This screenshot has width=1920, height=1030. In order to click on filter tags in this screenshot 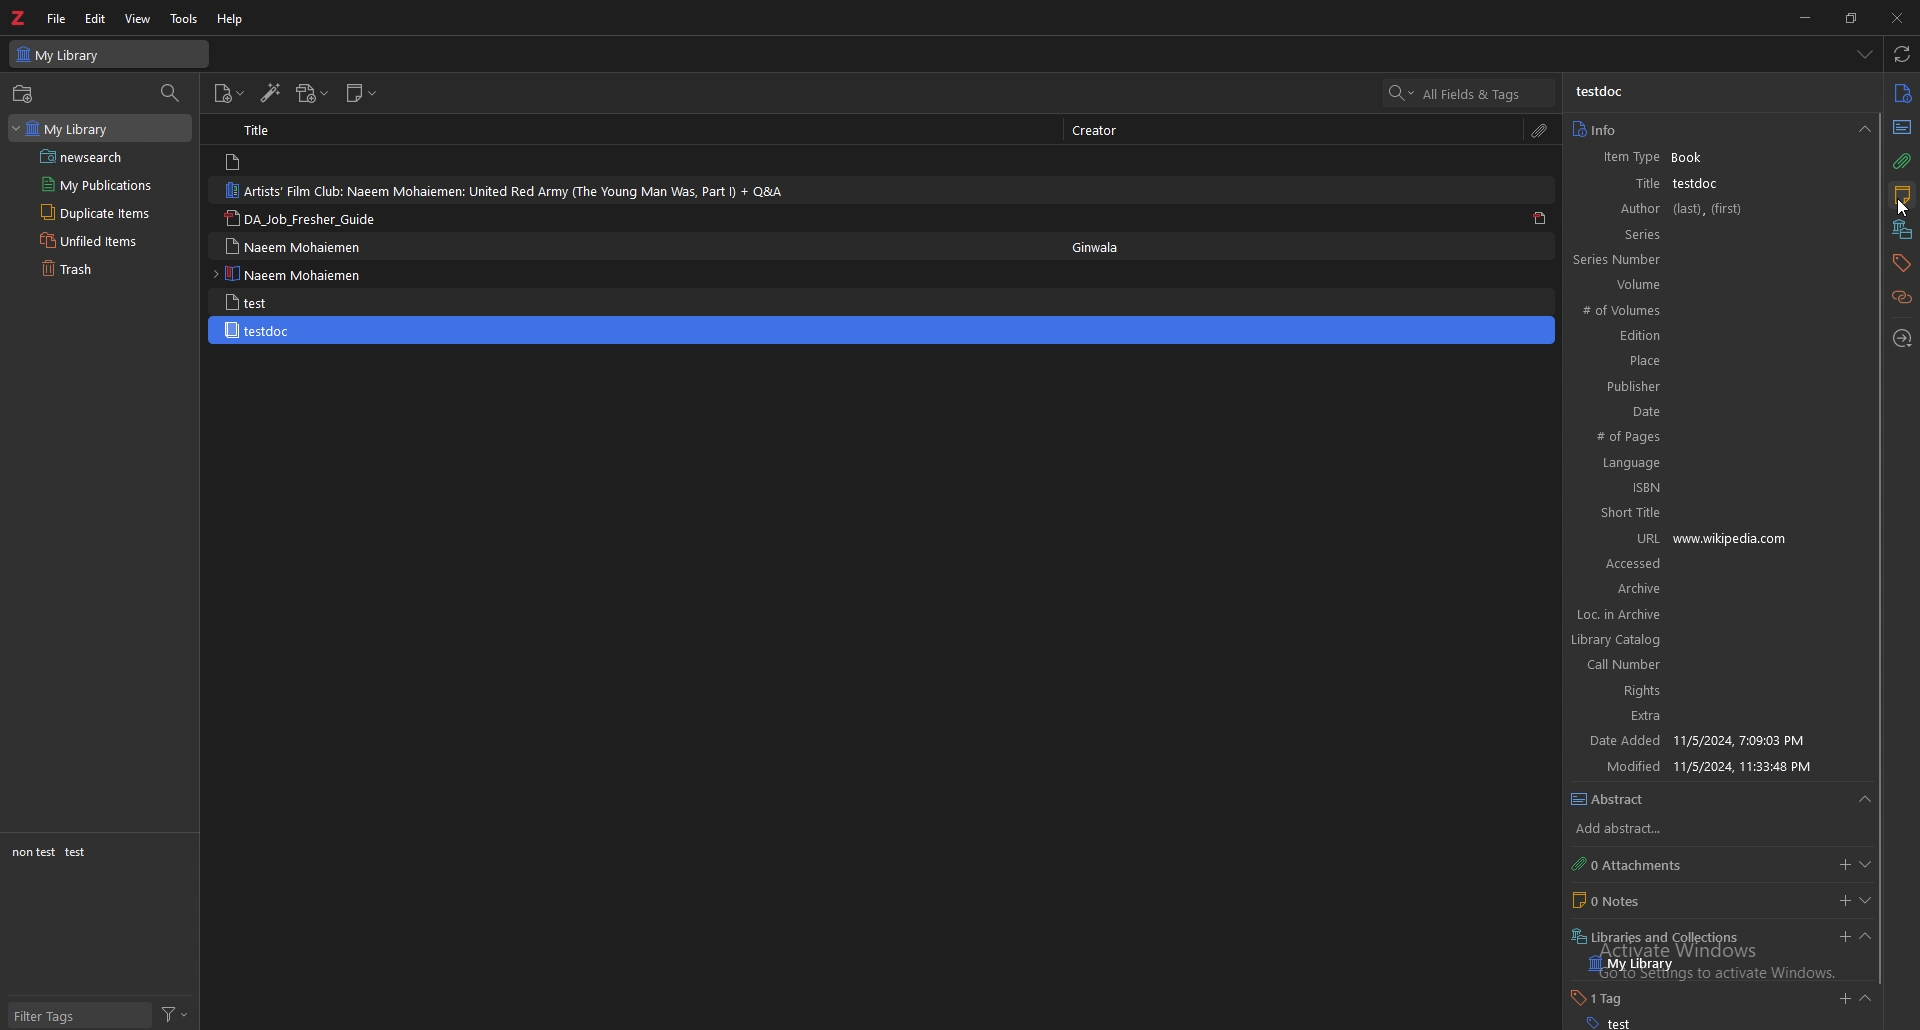, I will do `click(79, 1015)`.